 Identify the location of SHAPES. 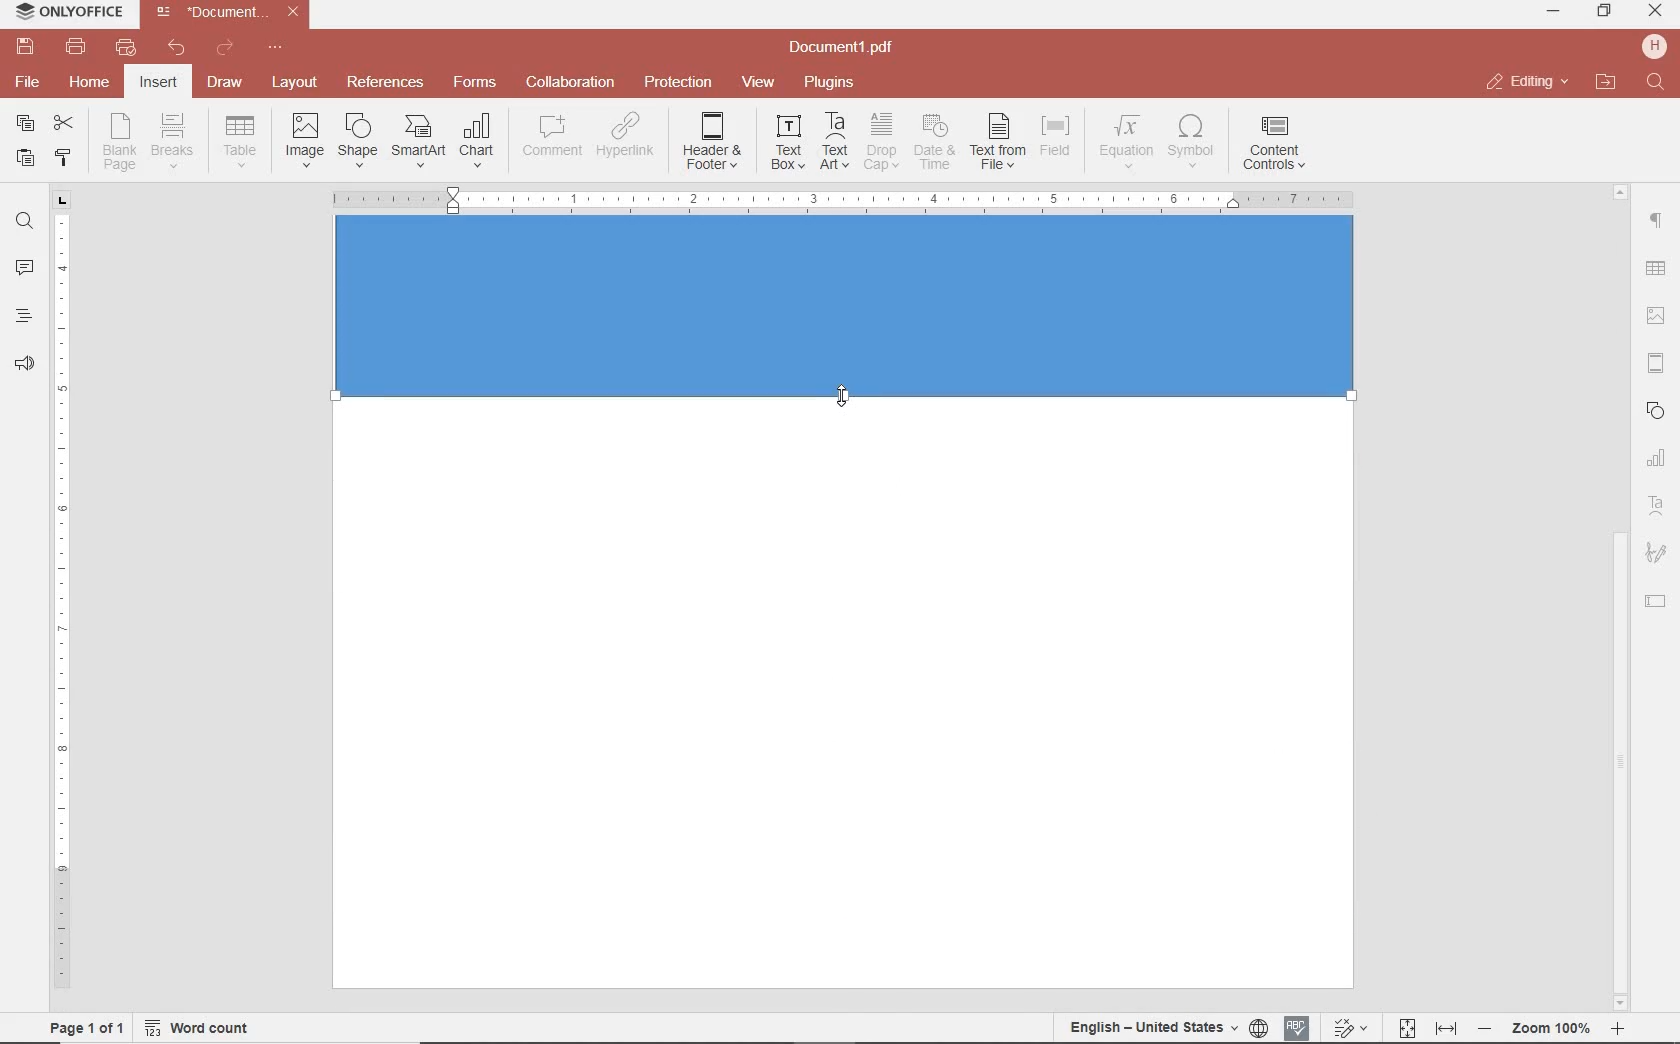
(1657, 413).